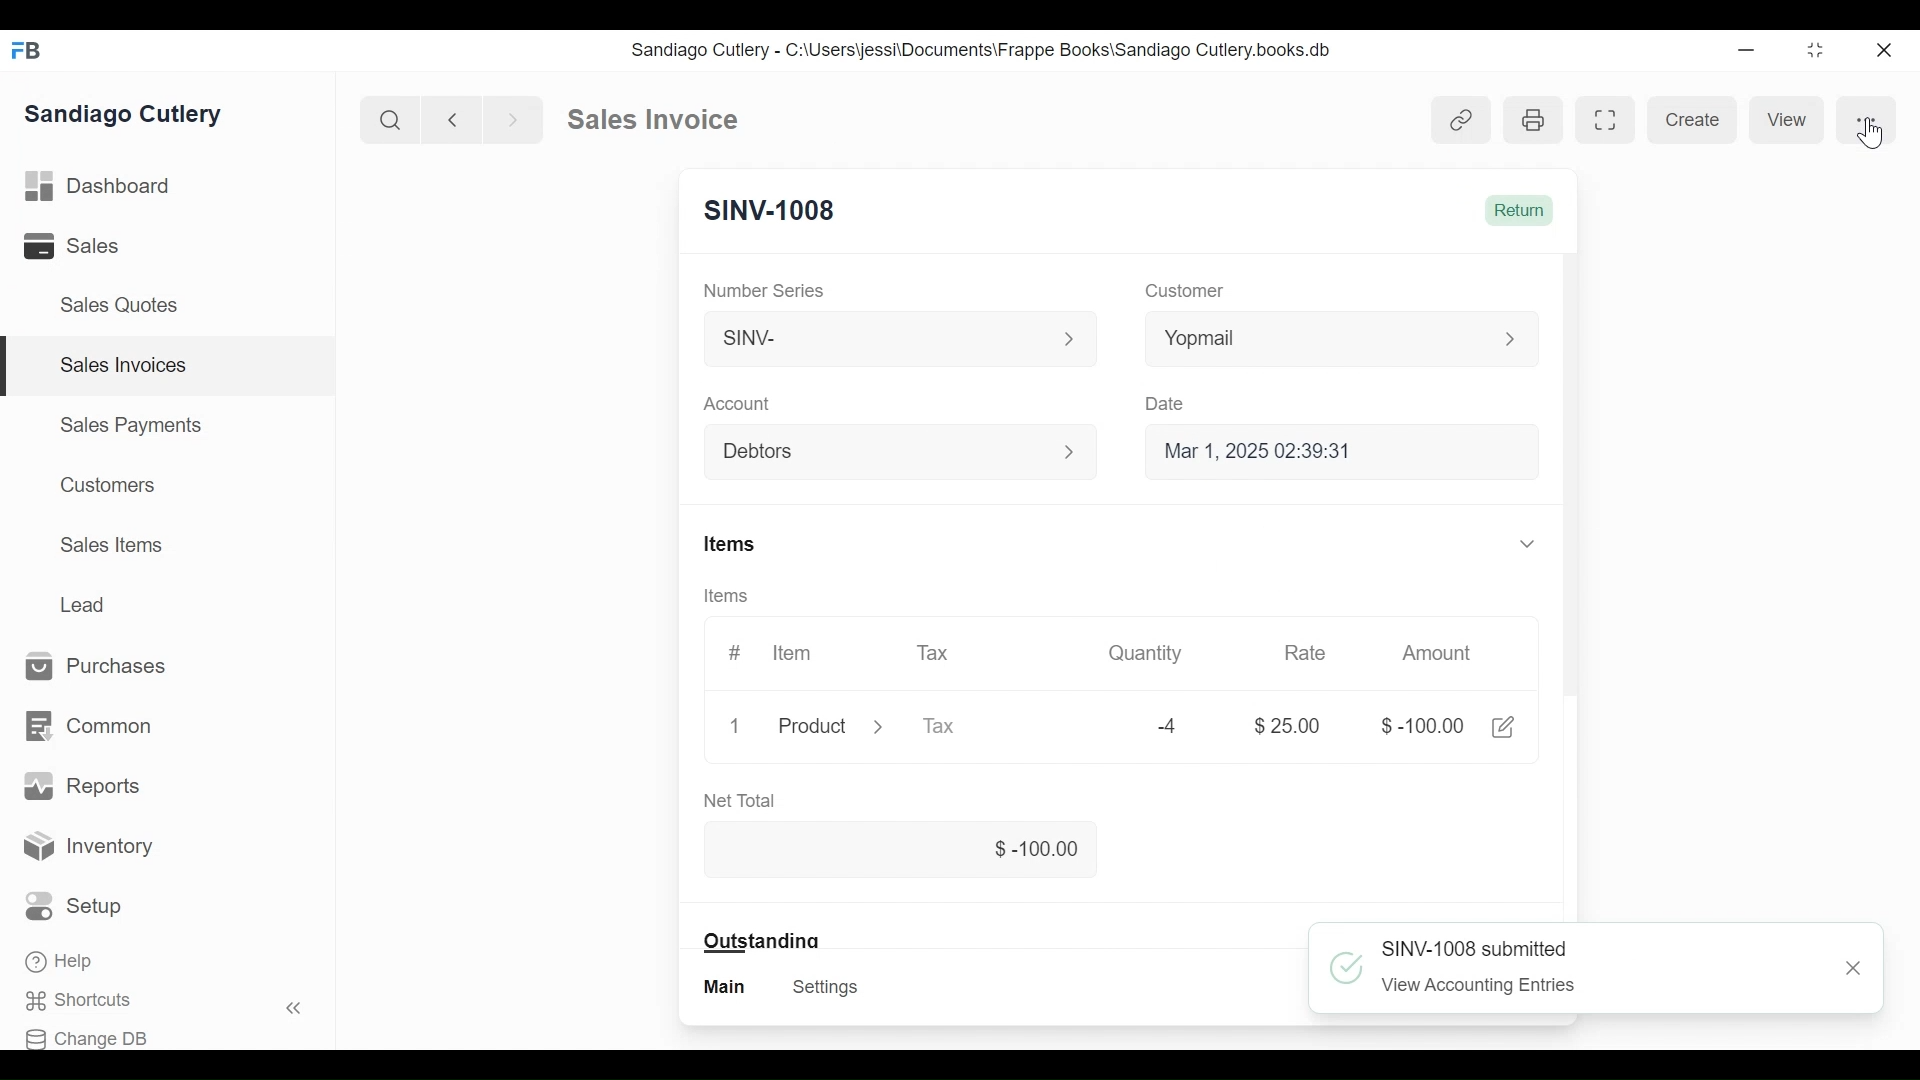 This screenshot has height=1080, width=1920. What do you see at coordinates (1474, 948) in the screenshot?
I see `SINV-1008 submitted` at bounding box center [1474, 948].